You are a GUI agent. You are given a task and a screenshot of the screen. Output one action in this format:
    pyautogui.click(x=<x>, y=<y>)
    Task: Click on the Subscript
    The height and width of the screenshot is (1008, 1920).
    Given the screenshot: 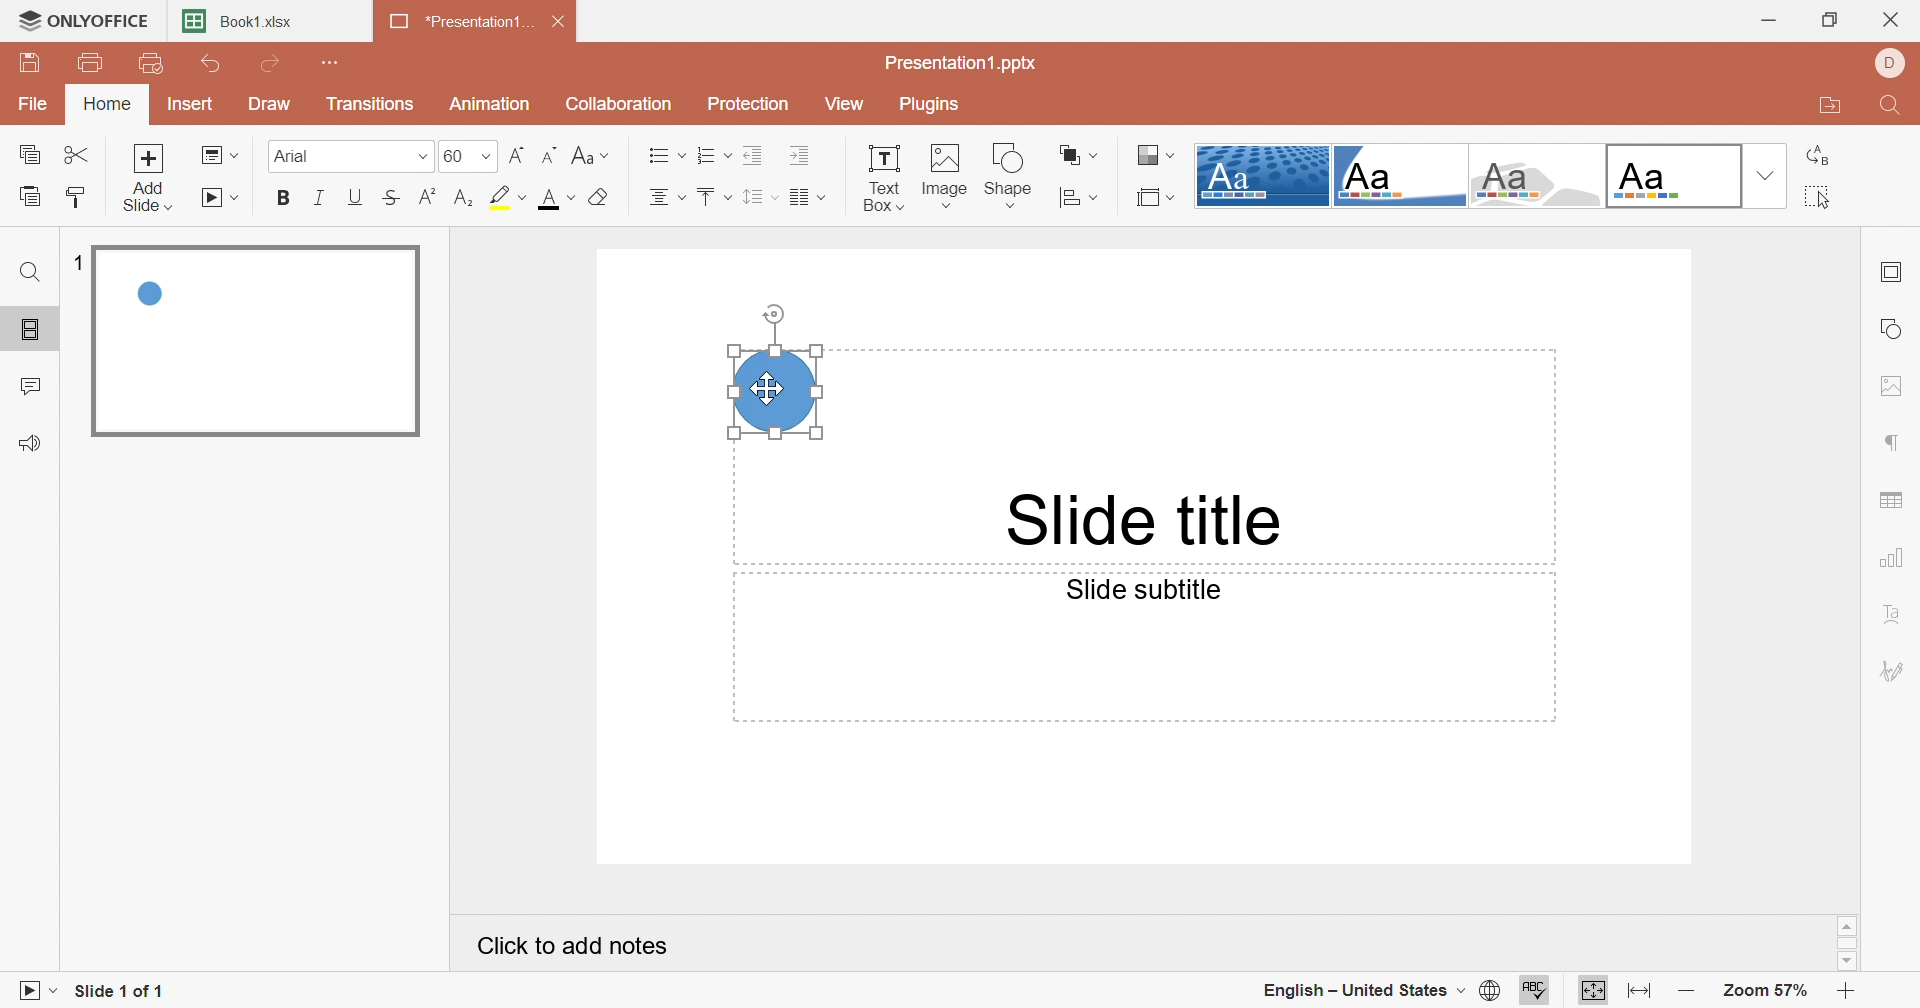 What is the action you would take?
    pyautogui.click(x=469, y=197)
    